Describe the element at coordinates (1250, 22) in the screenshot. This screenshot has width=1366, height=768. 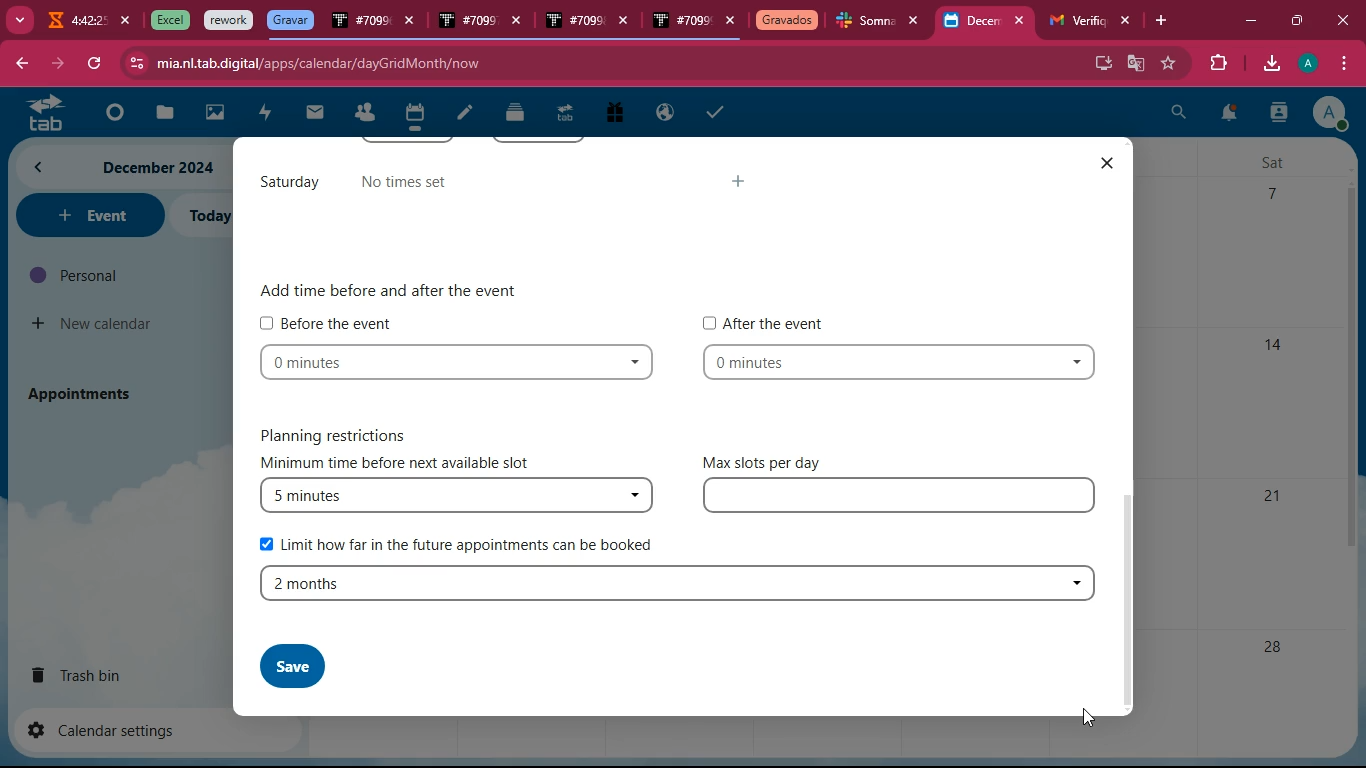
I see `minimize` at that location.